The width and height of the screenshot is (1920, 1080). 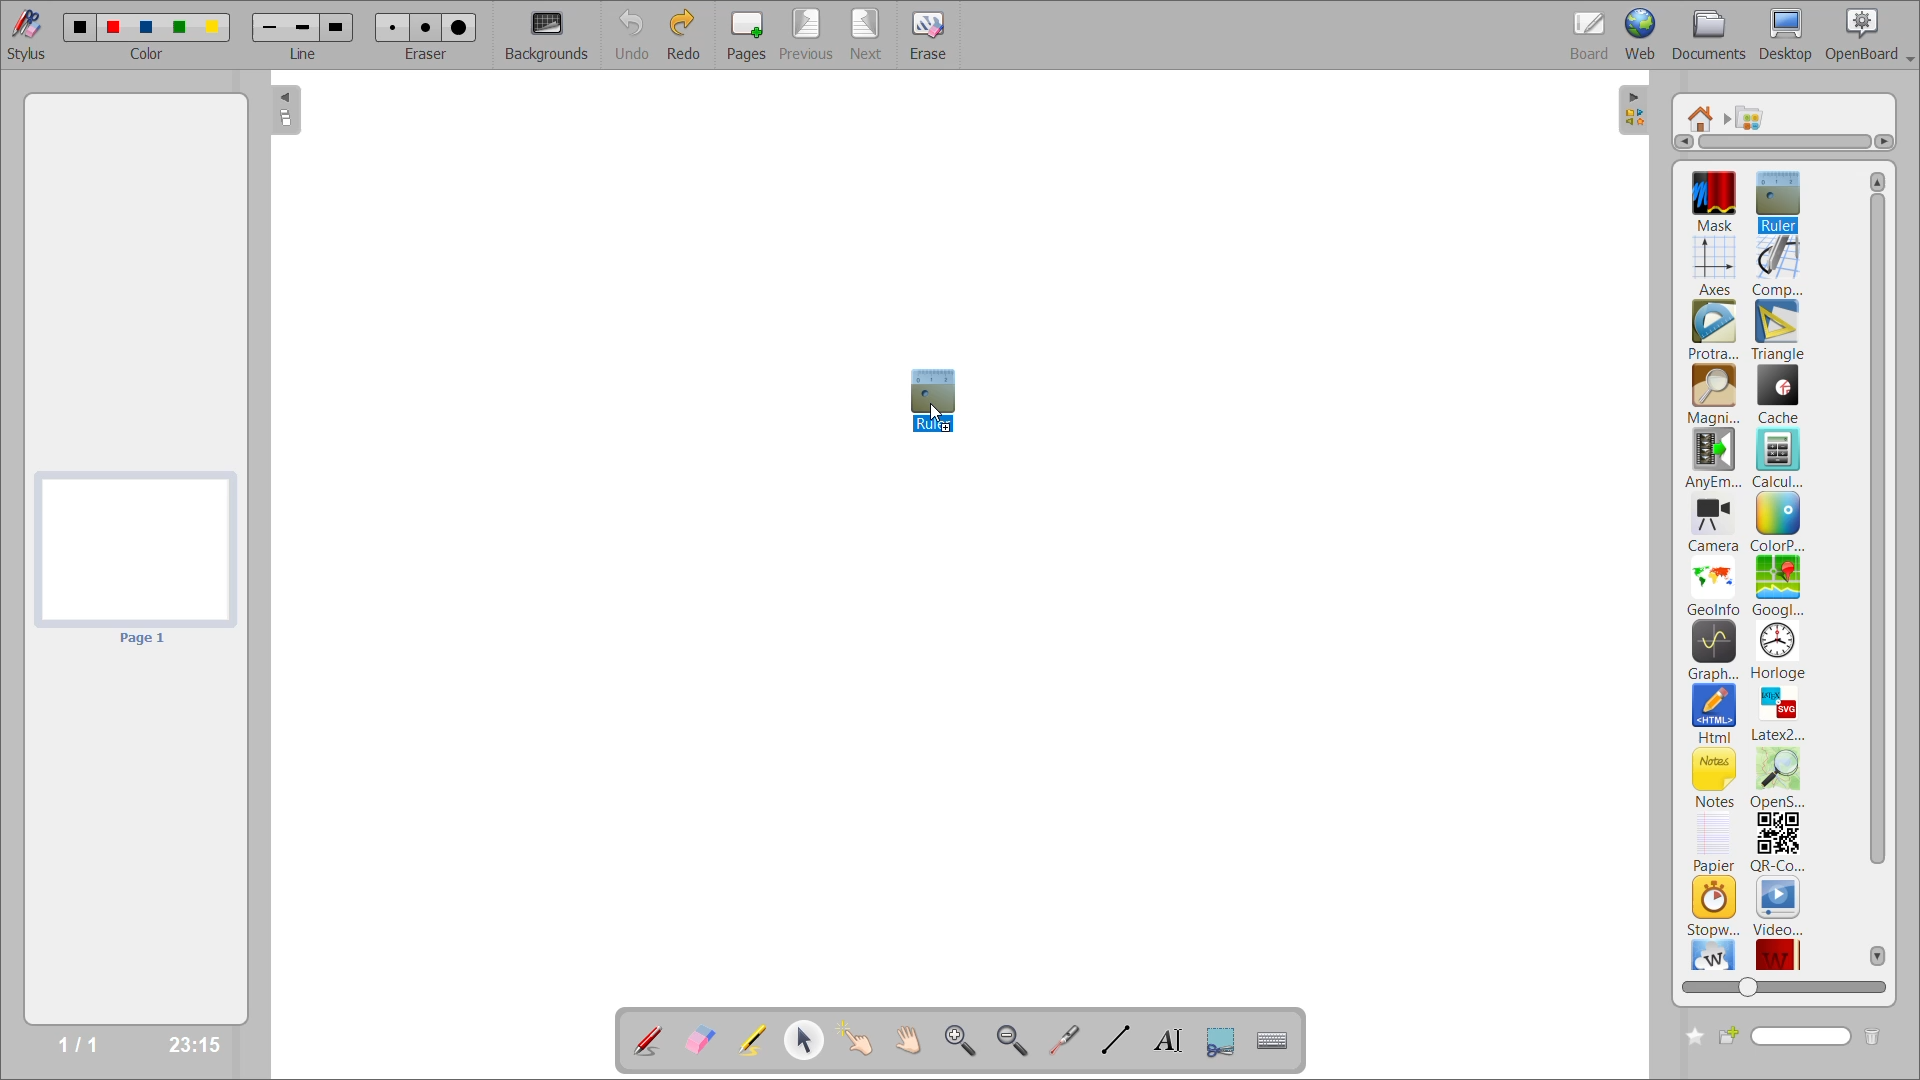 What do you see at coordinates (1715, 459) in the screenshot?
I see `anyembed` at bounding box center [1715, 459].